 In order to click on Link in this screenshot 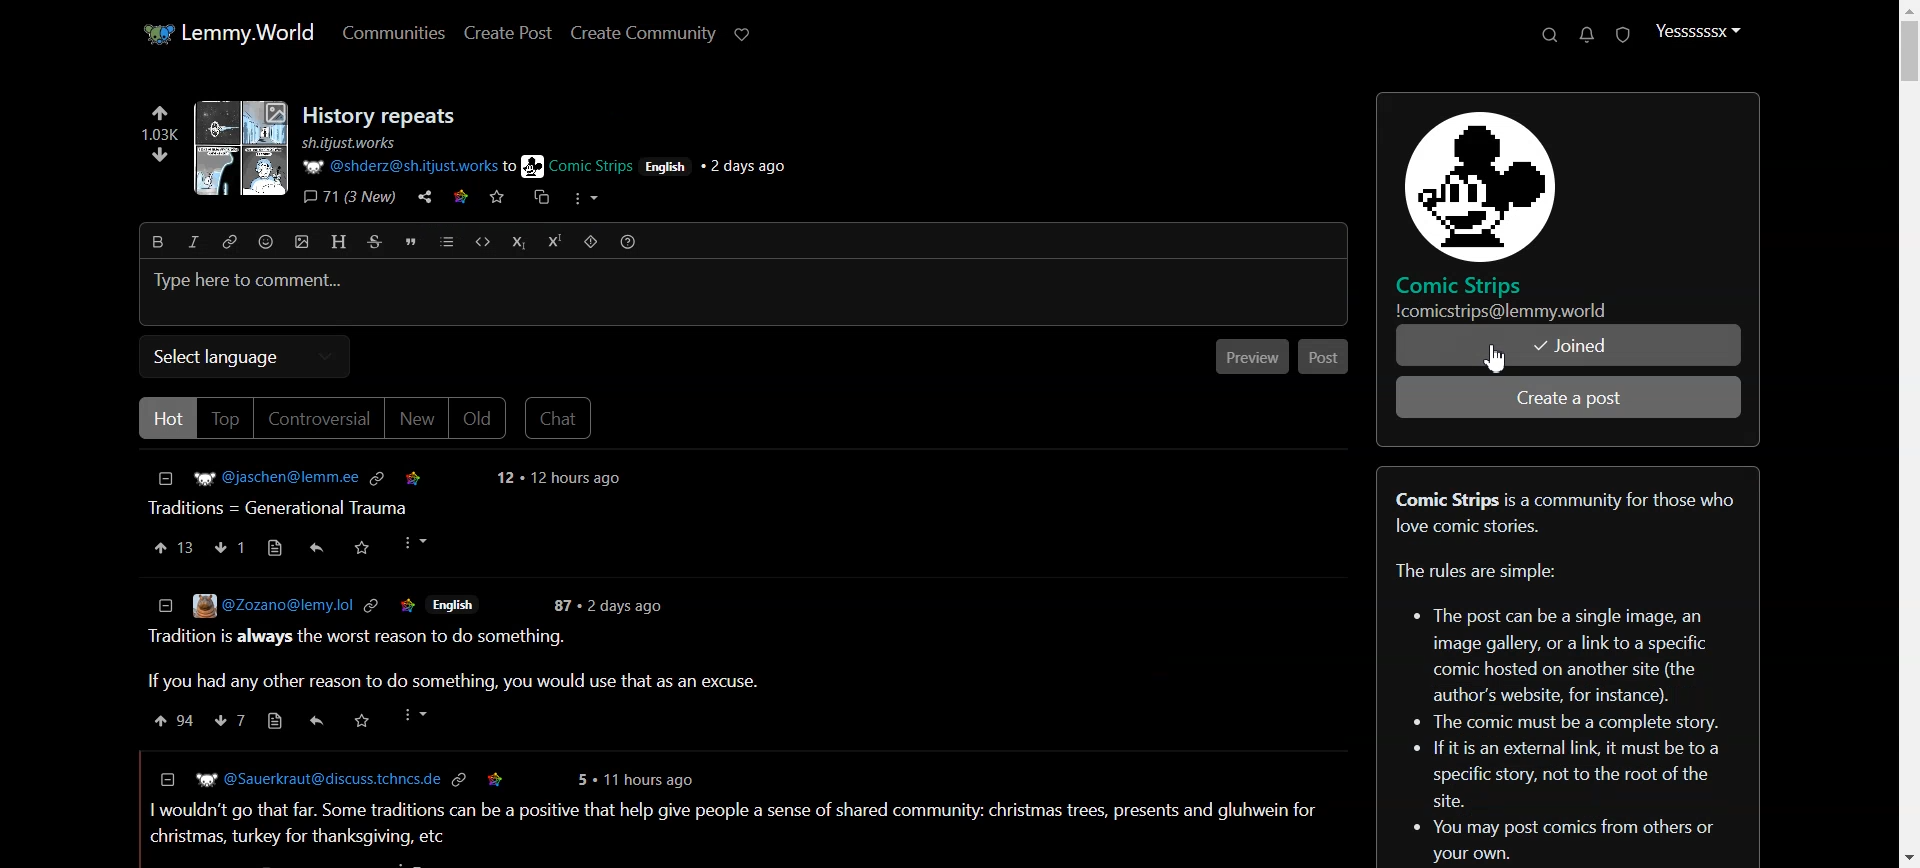, I will do `click(369, 604)`.